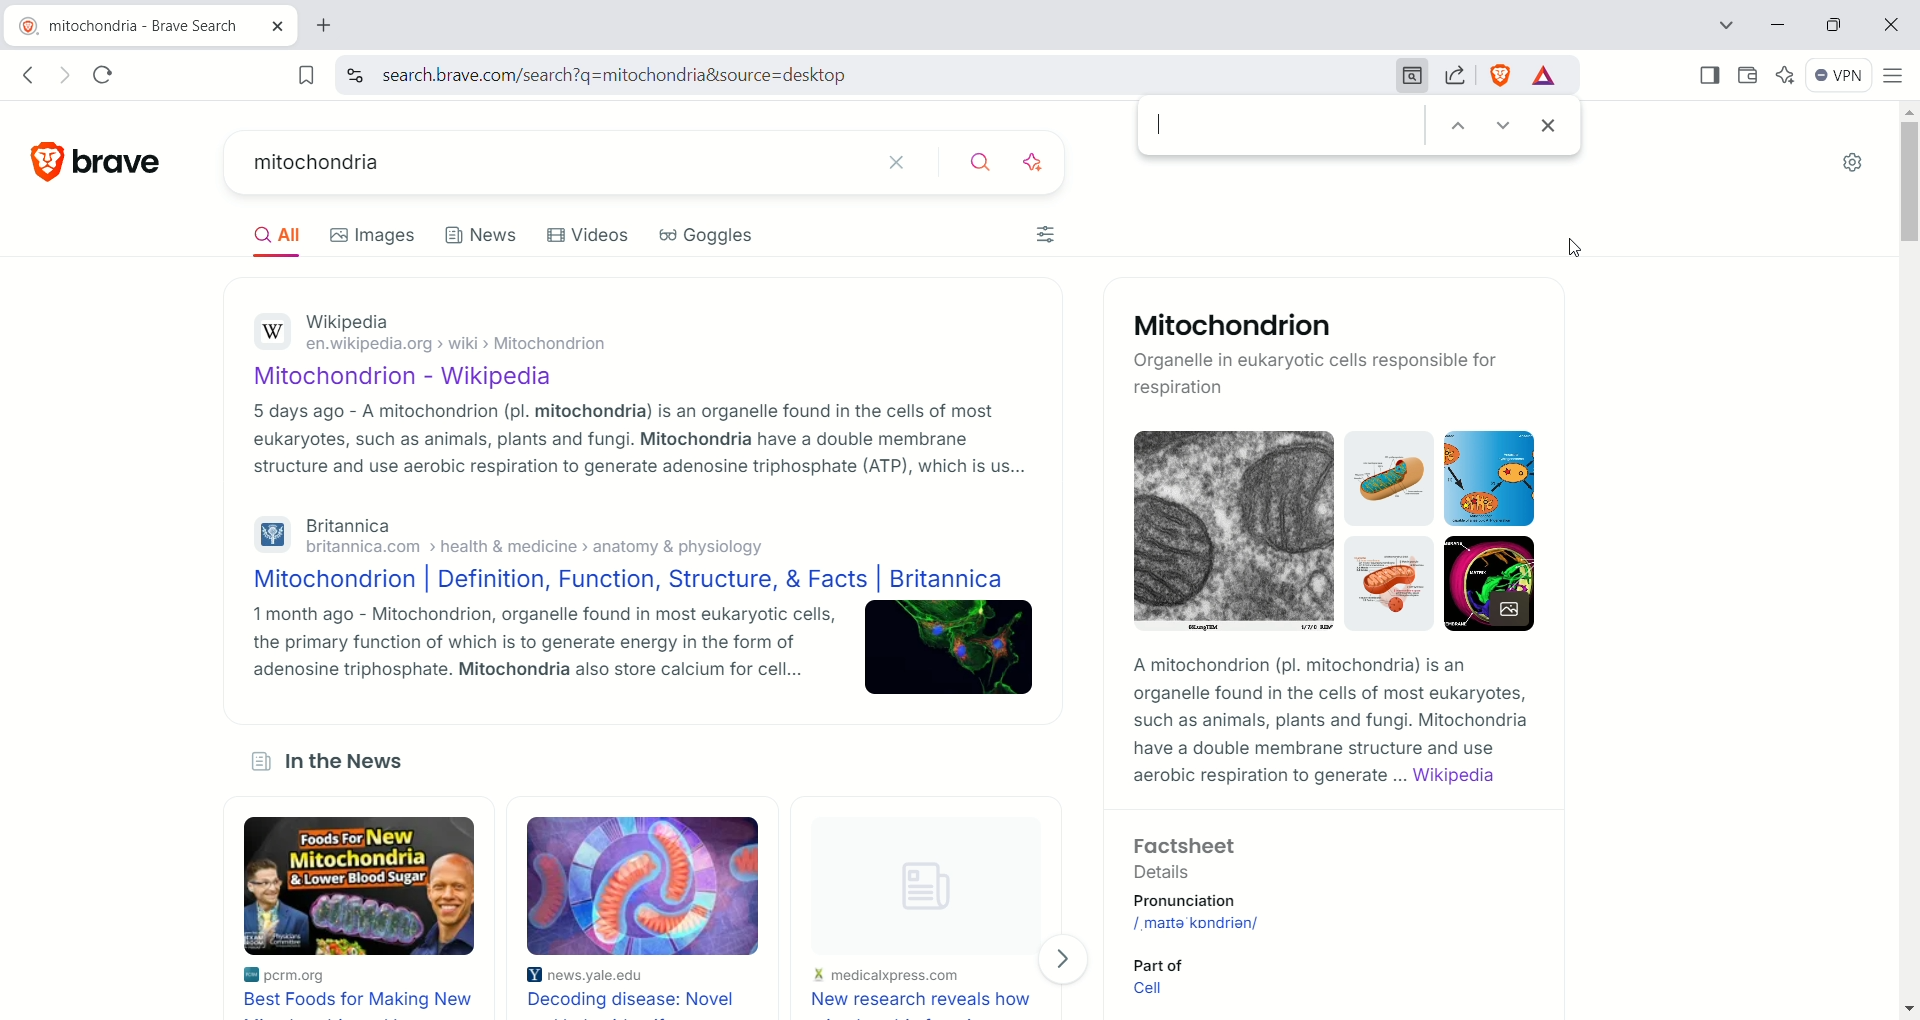  What do you see at coordinates (98, 76) in the screenshot?
I see `reload this page` at bounding box center [98, 76].